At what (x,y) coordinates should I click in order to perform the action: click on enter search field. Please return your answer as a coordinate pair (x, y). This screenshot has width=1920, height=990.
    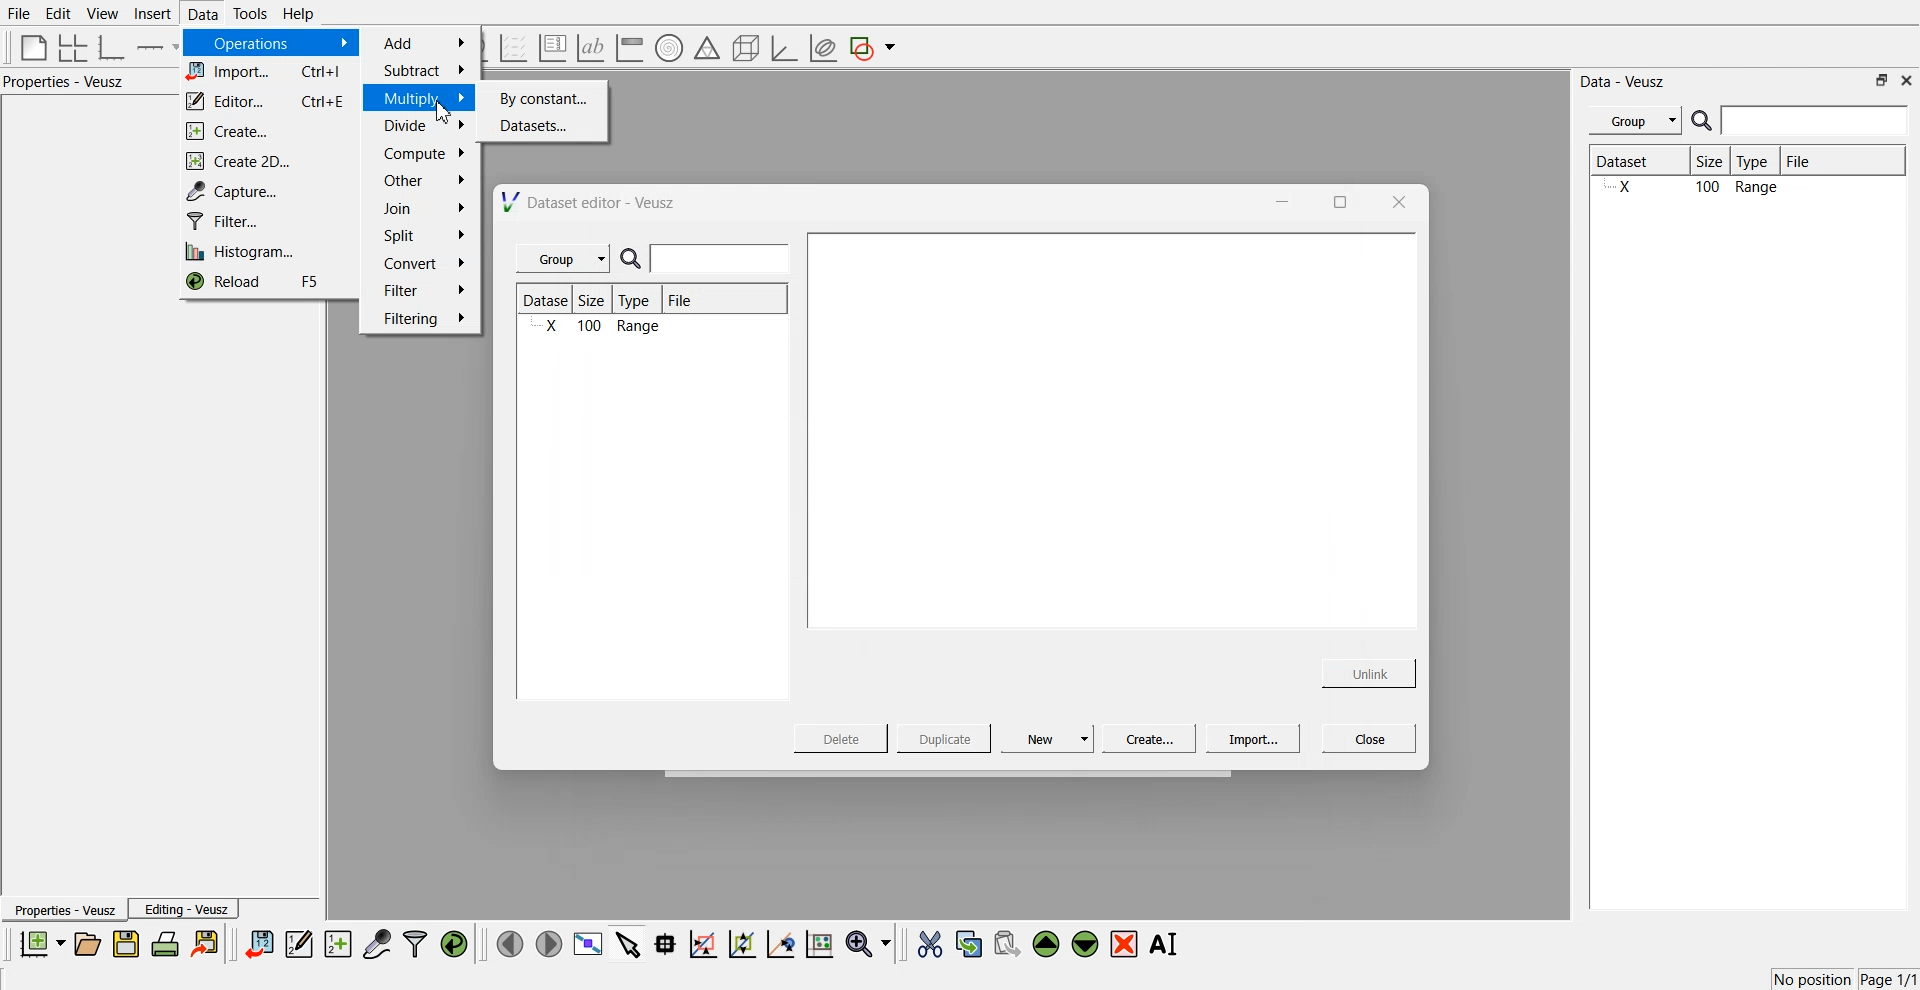
    Looking at the image, I should click on (723, 259).